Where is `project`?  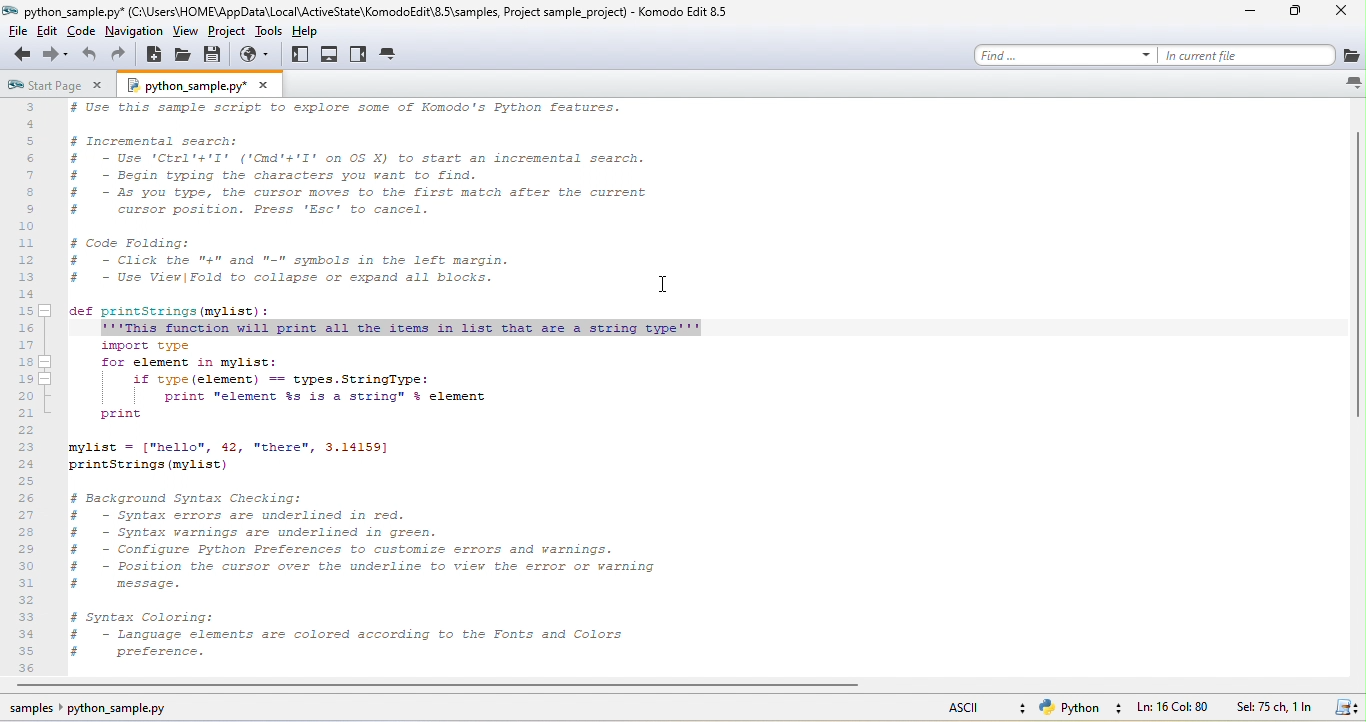
project is located at coordinates (228, 32).